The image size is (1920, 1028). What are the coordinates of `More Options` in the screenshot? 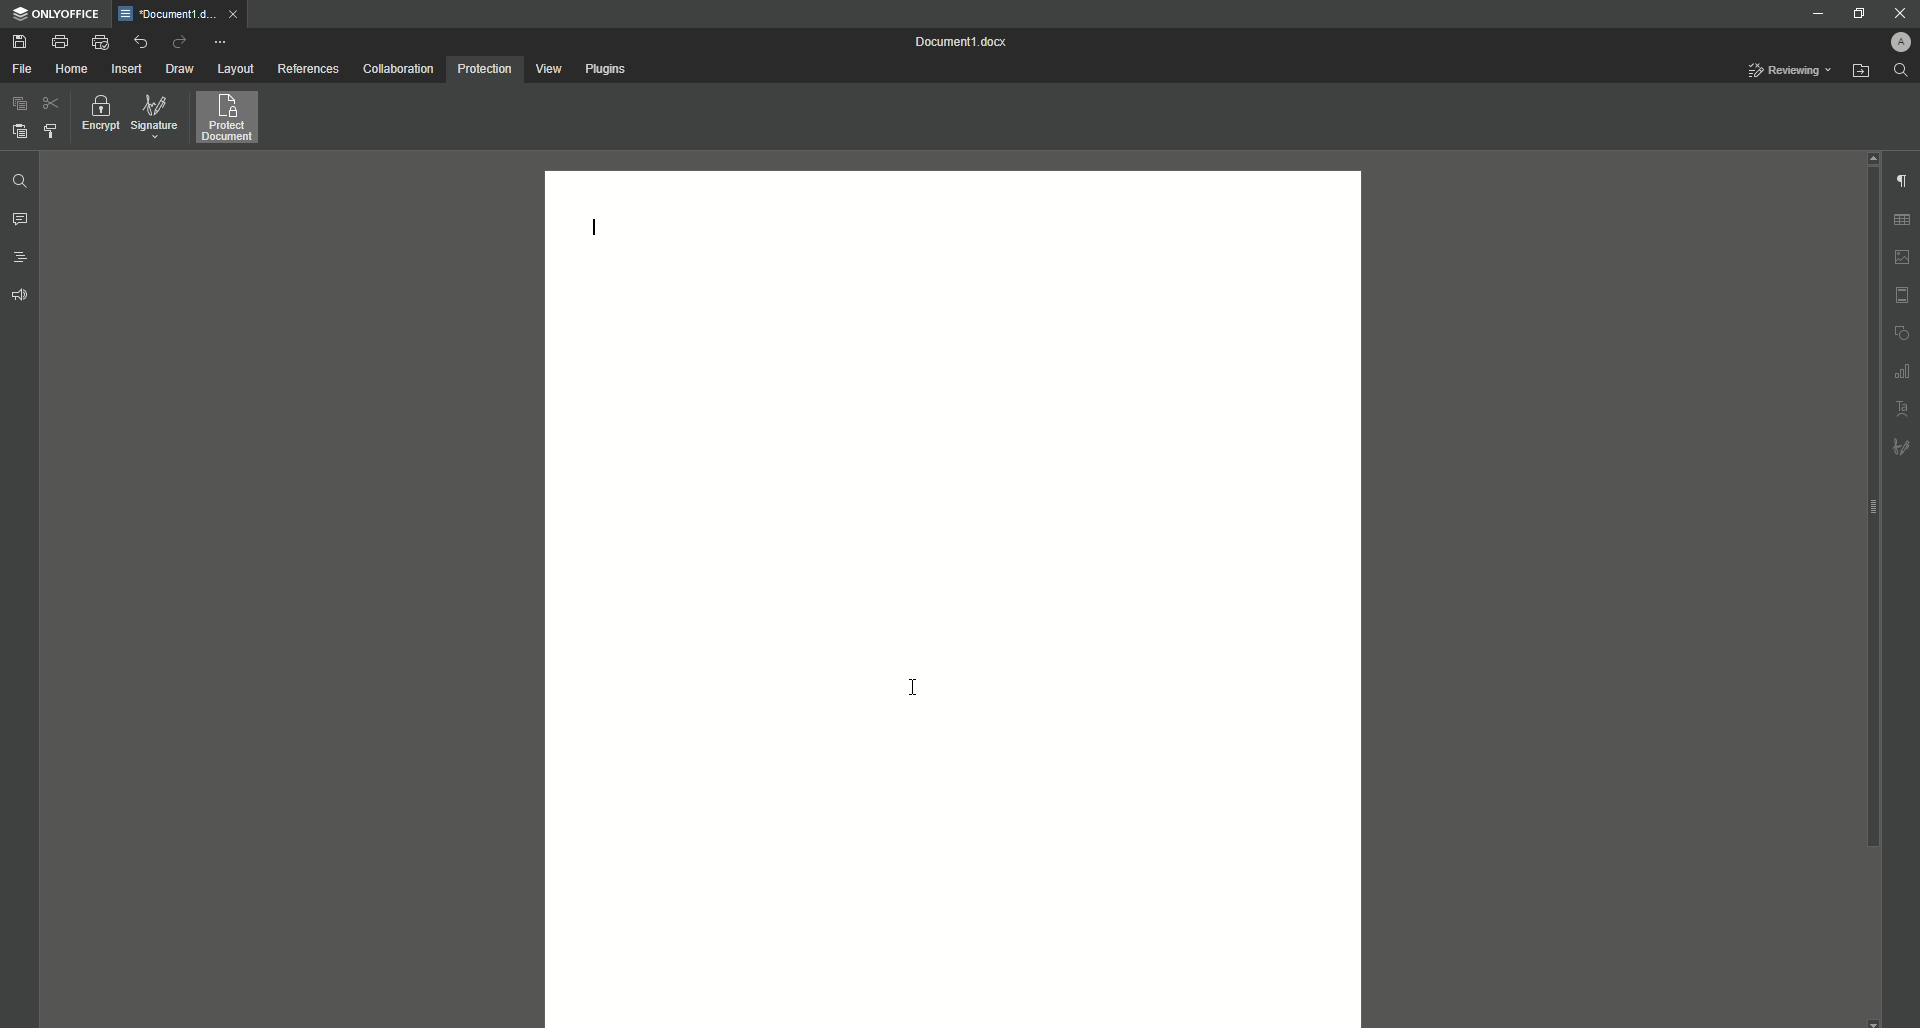 It's located at (222, 40).